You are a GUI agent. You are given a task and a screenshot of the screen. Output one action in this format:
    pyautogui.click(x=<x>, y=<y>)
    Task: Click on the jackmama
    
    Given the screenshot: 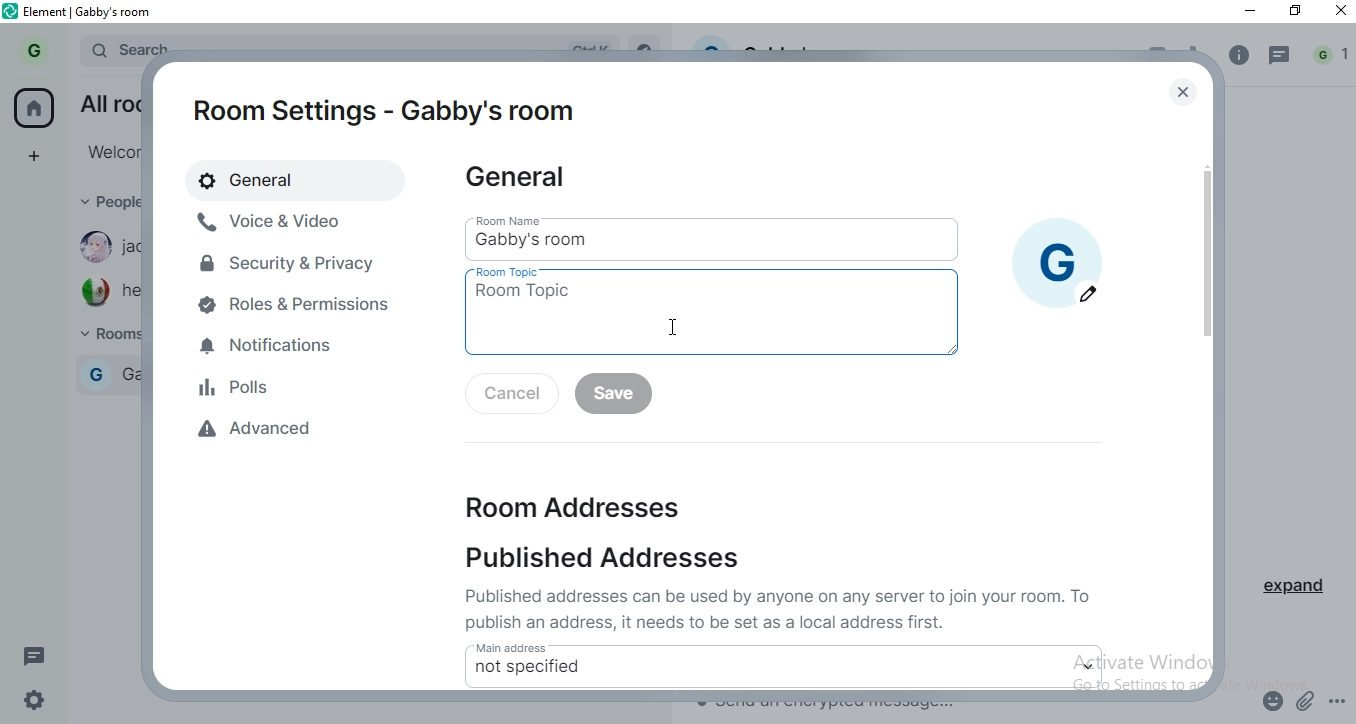 What is the action you would take?
    pyautogui.click(x=106, y=248)
    